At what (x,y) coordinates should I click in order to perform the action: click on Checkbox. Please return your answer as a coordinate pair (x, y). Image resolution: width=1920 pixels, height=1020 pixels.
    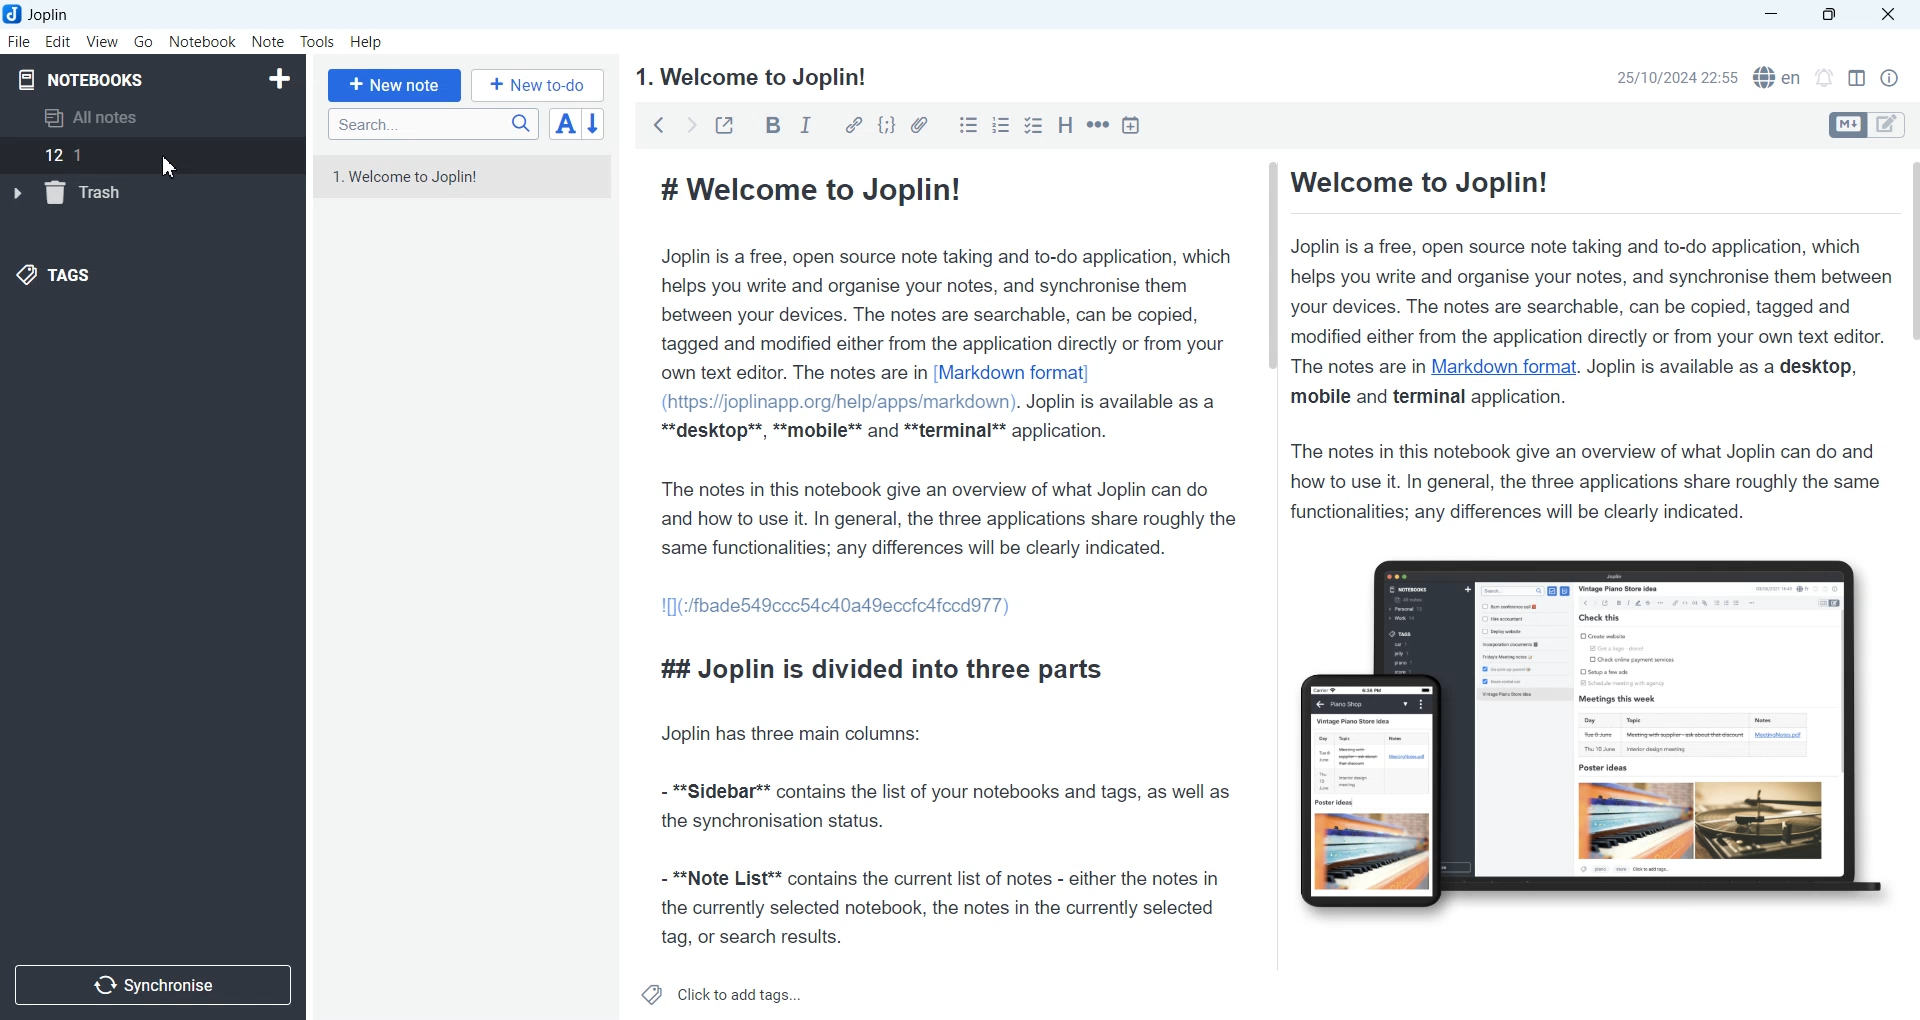
    Looking at the image, I should click on (1039, 124).